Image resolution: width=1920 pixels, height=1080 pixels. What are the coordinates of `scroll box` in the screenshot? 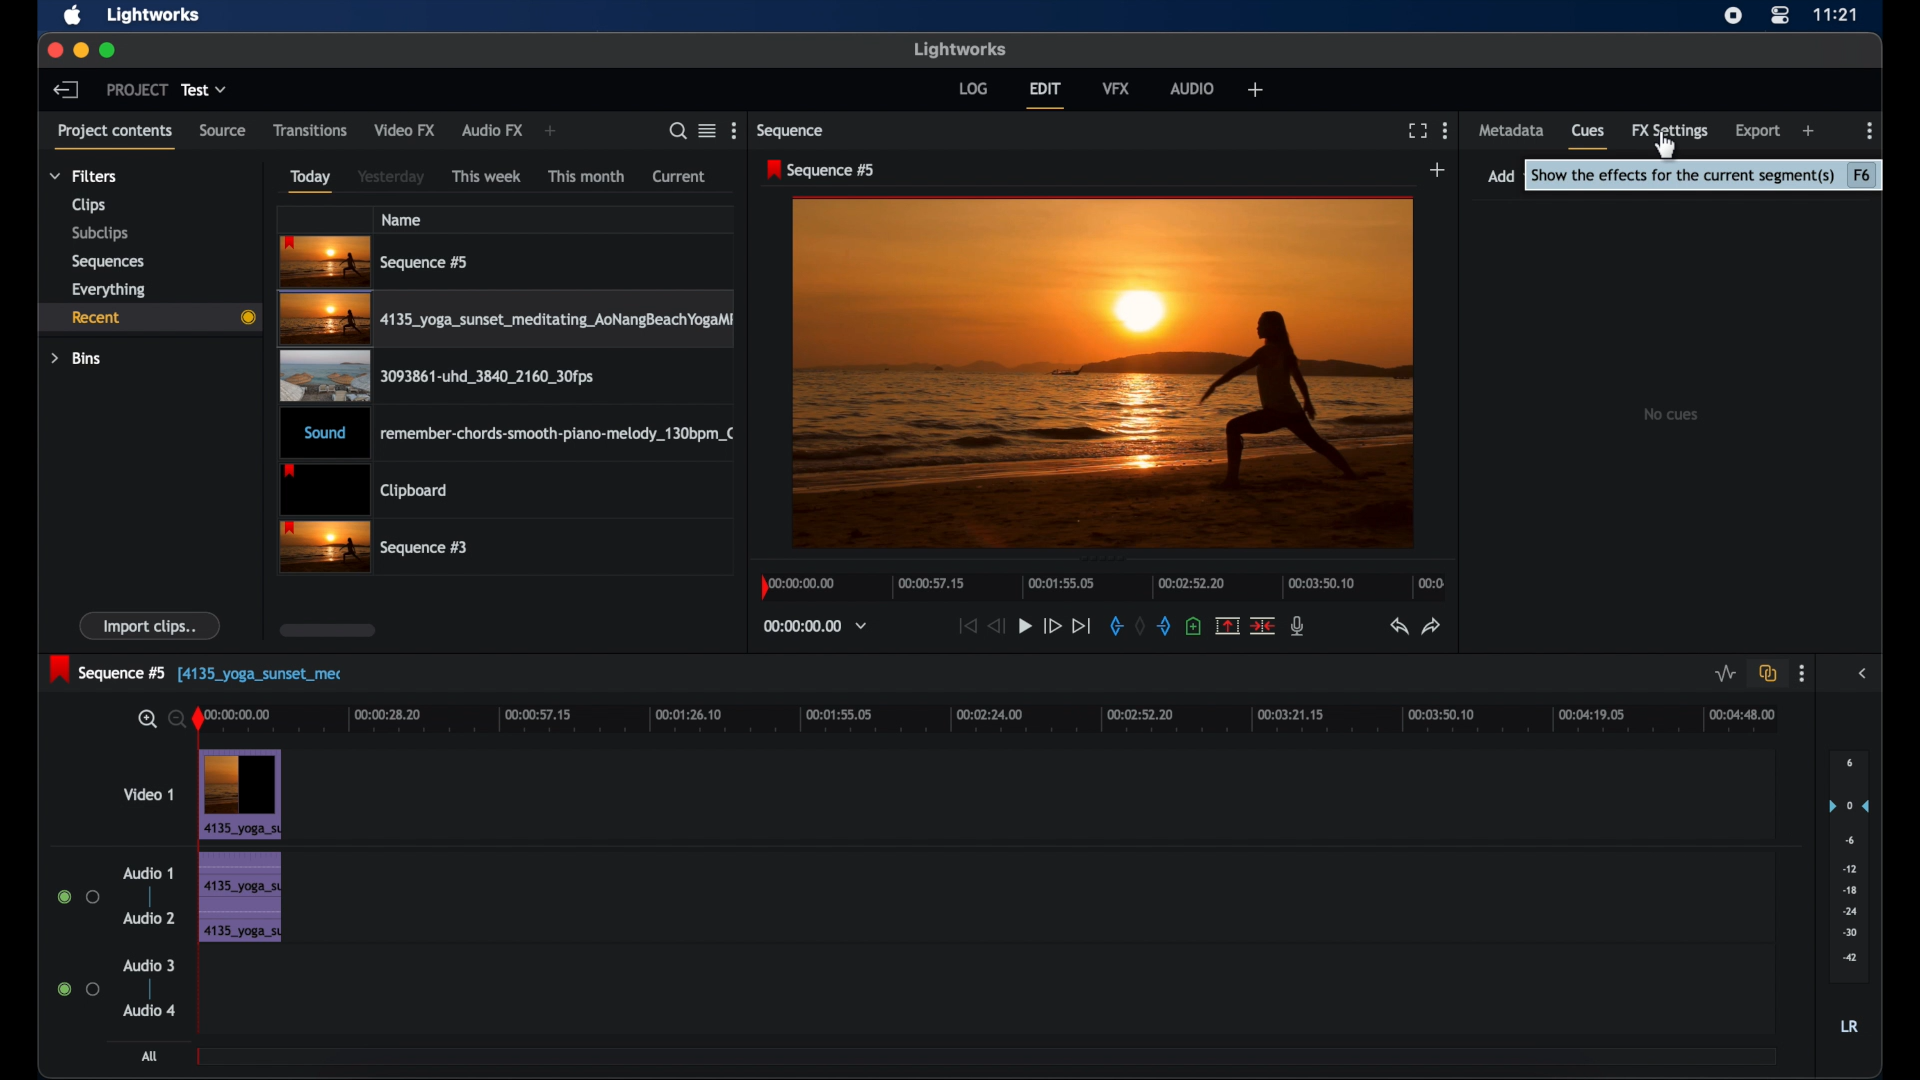 It's located at (328, 630).